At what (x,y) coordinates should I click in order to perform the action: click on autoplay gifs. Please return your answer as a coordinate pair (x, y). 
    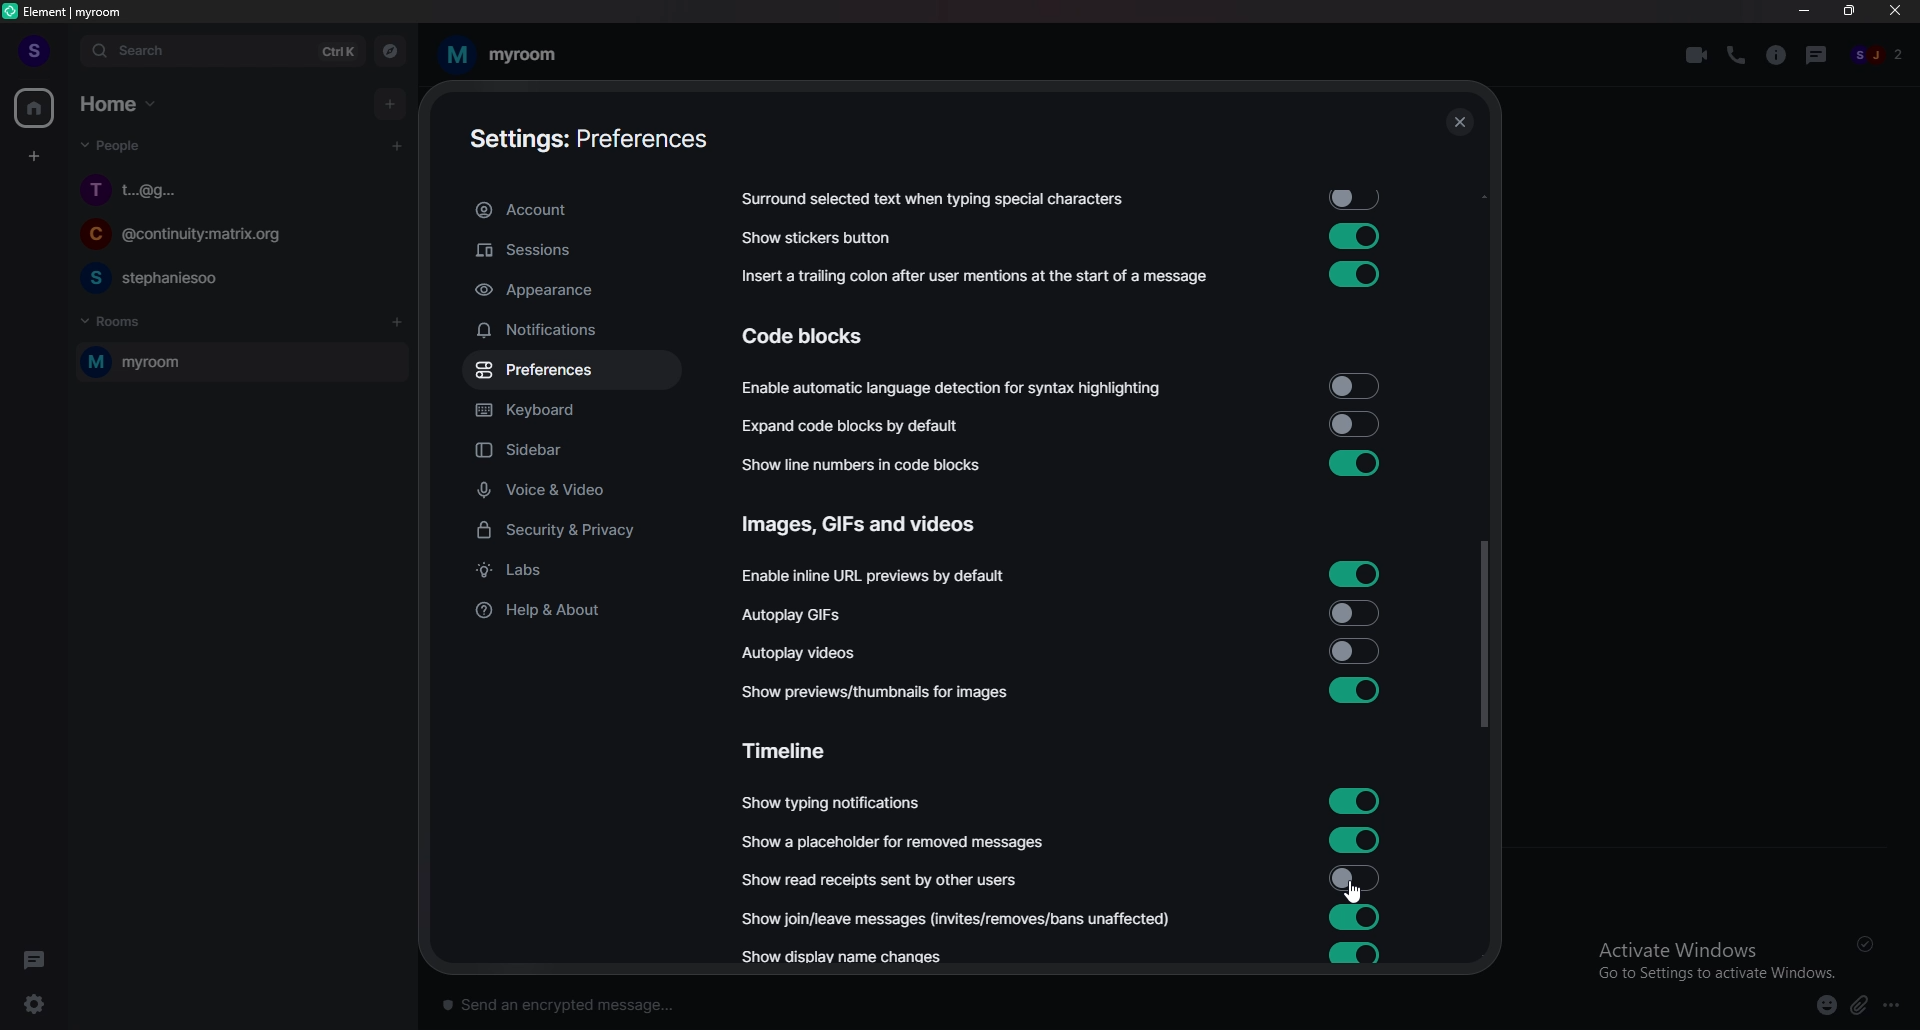
    Looking at the image, I should click on (805, 615).